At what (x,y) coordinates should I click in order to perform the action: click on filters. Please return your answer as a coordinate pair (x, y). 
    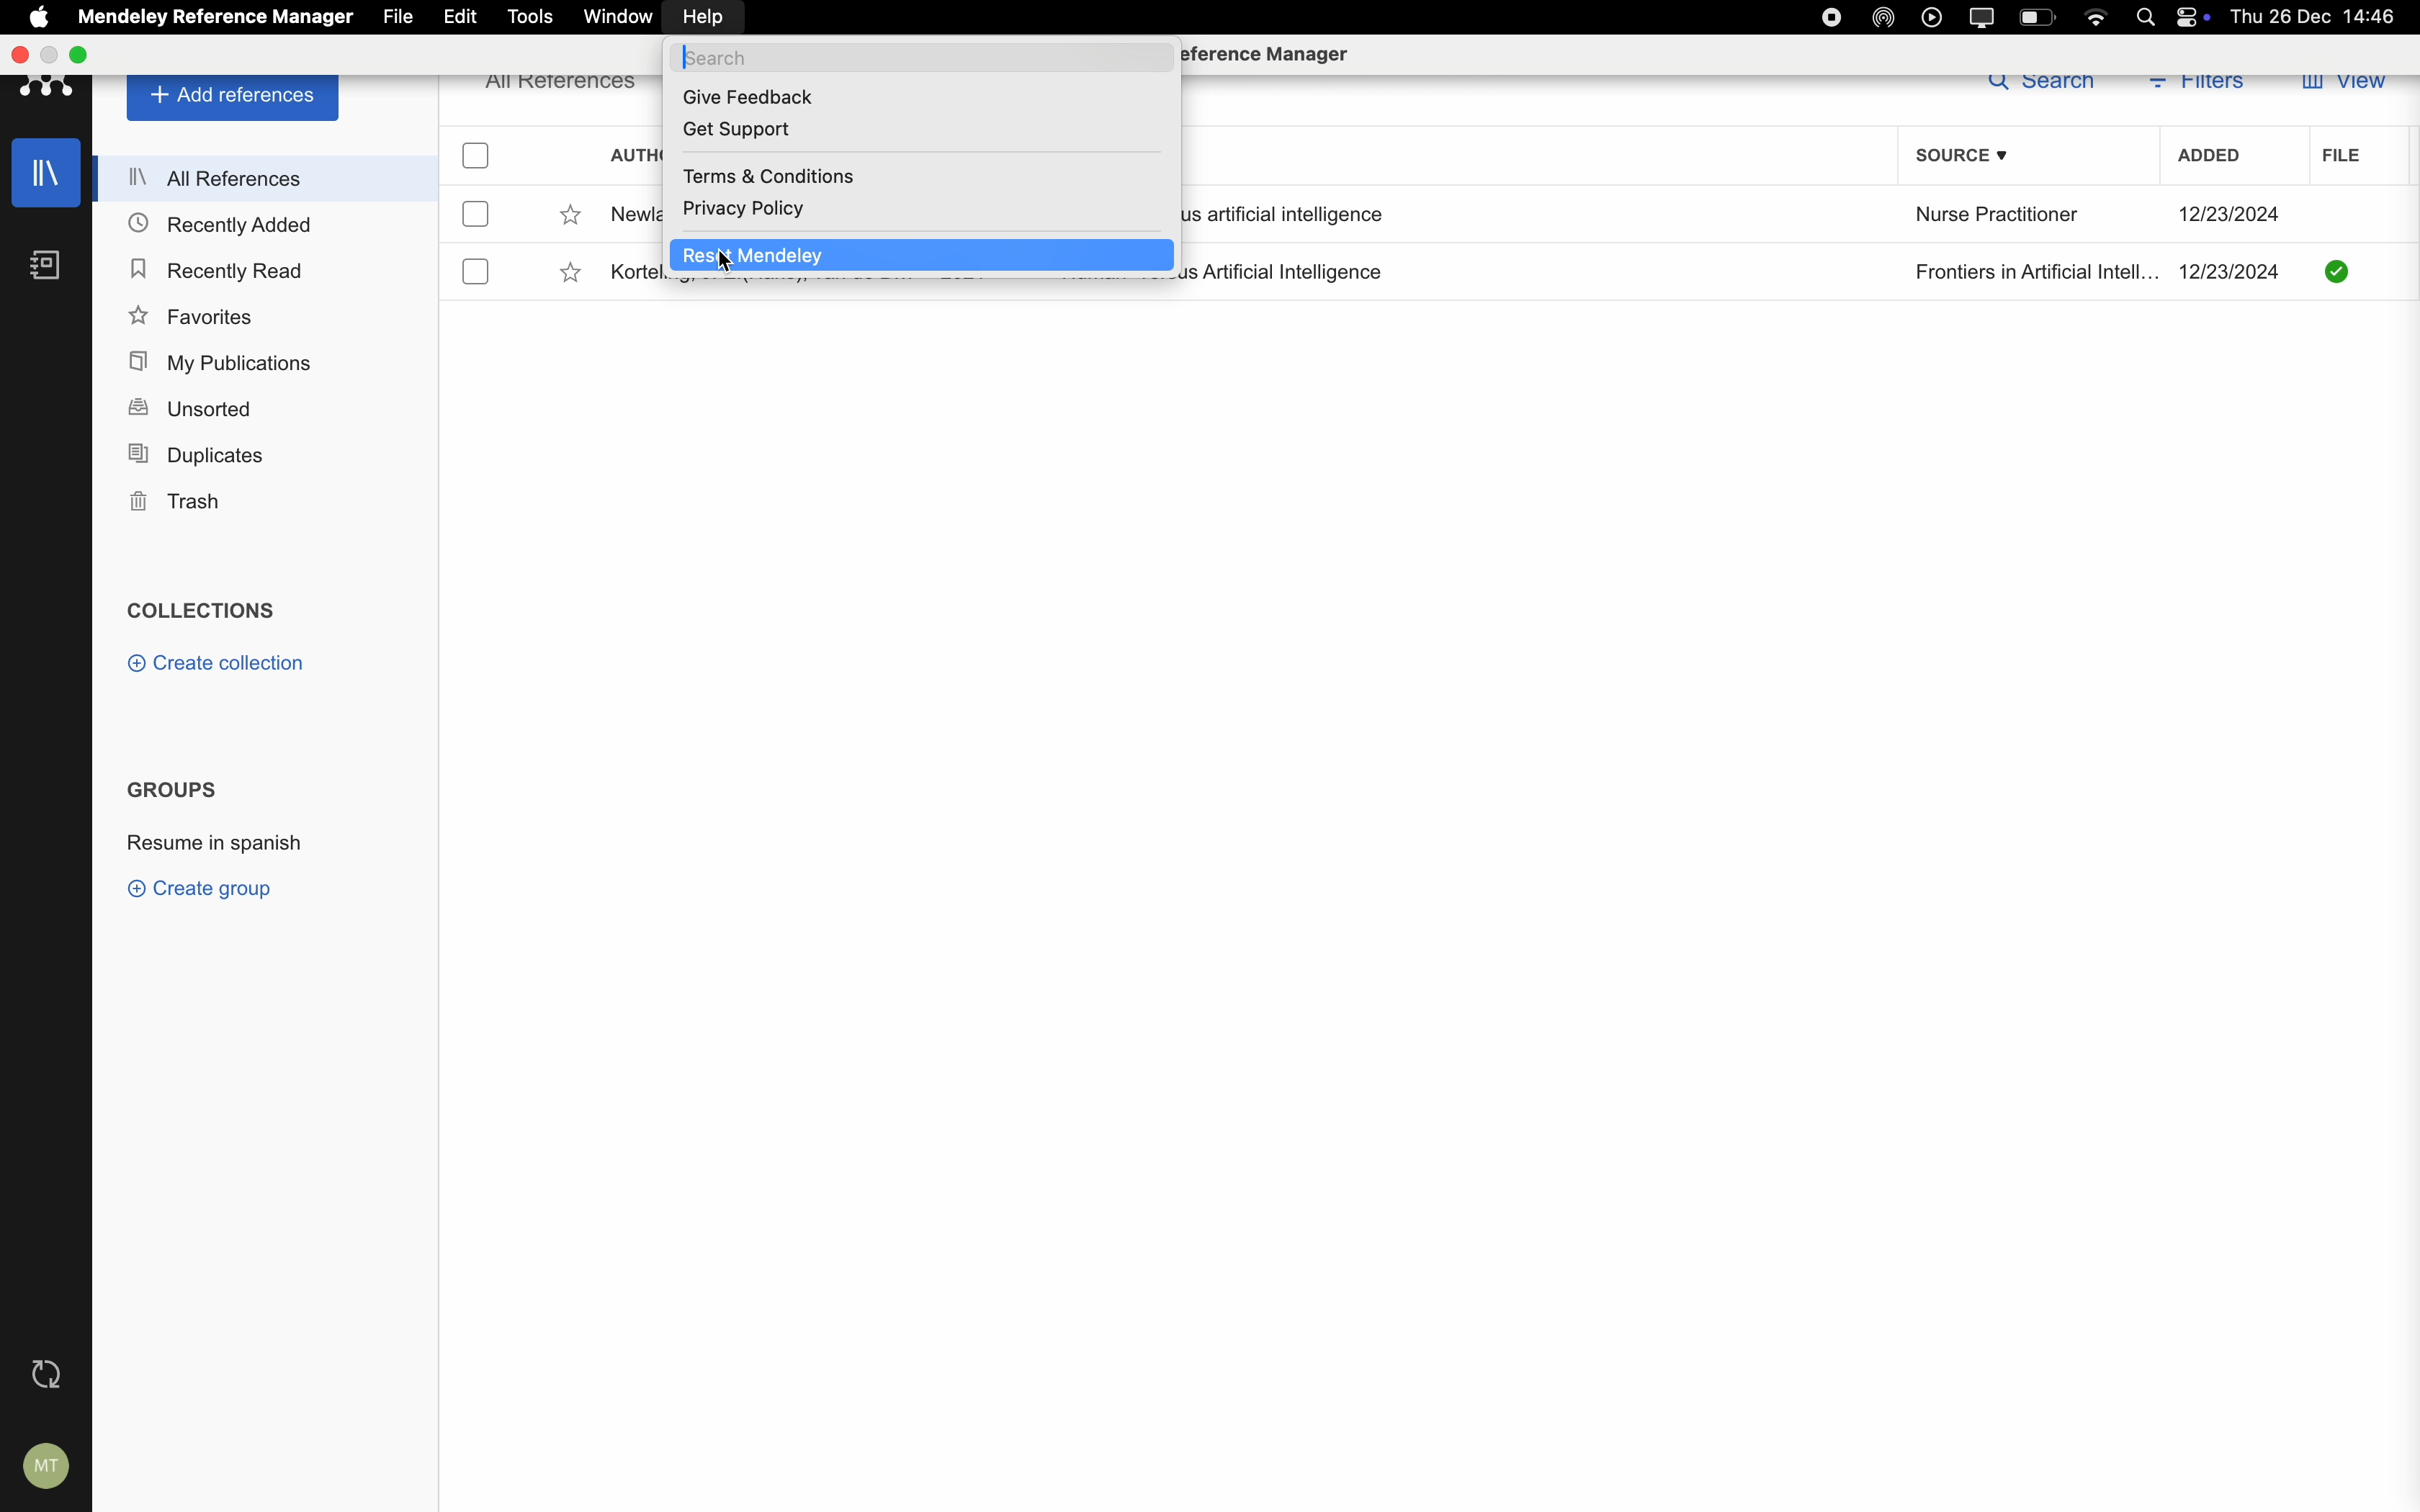
    Looking at the image, I should click on (2205, 88).